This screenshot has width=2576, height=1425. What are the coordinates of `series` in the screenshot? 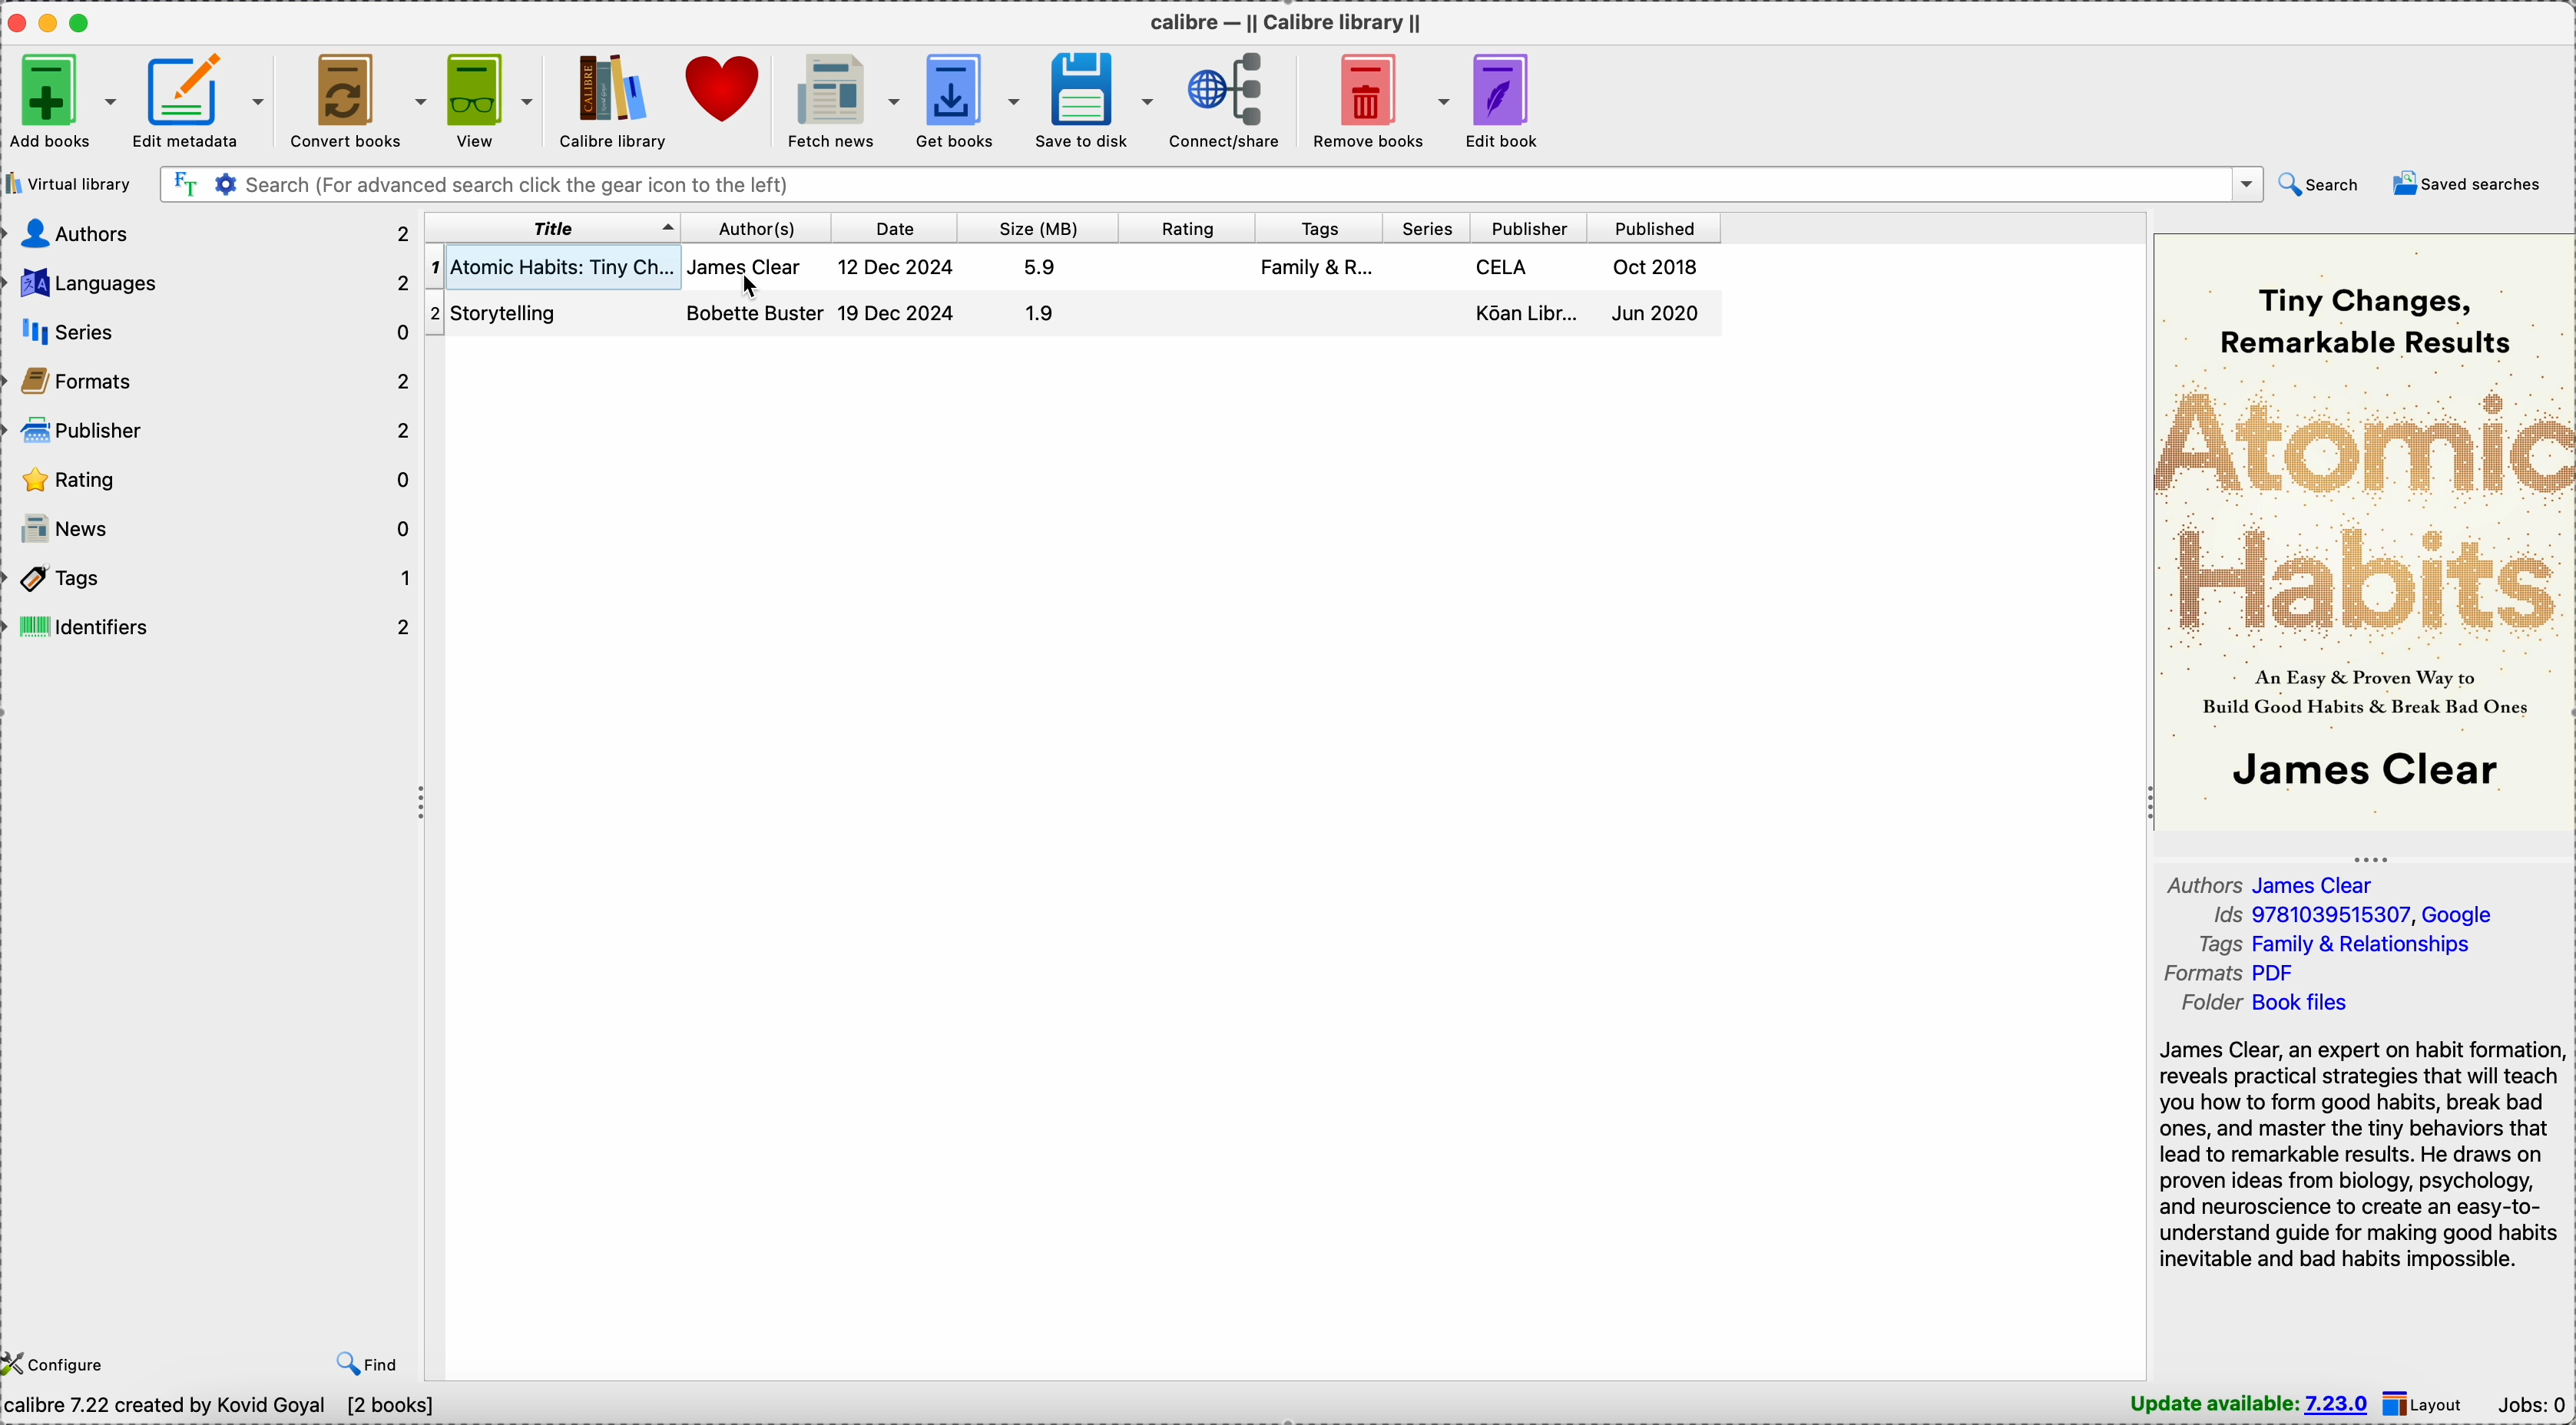 It's located at (213, 335).